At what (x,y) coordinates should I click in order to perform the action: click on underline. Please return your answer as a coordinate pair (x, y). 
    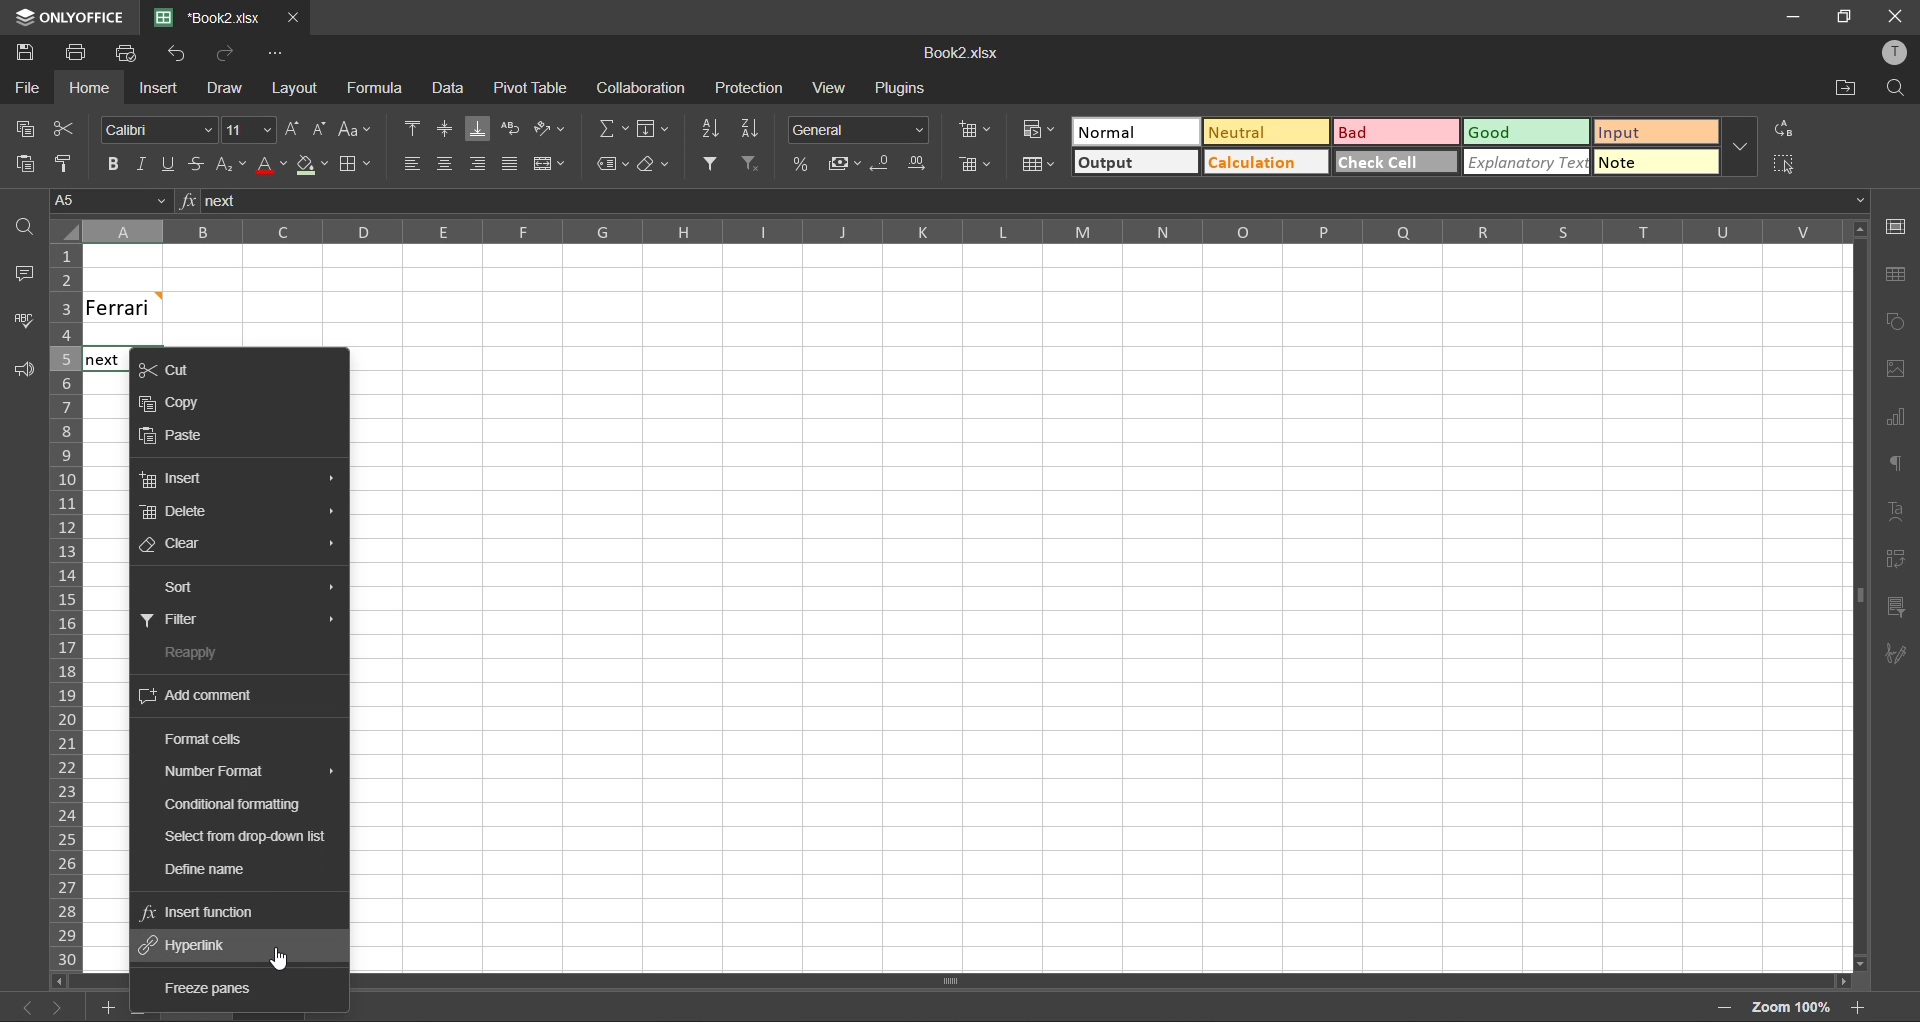
    Looking at the image, I should click on (167, 166).